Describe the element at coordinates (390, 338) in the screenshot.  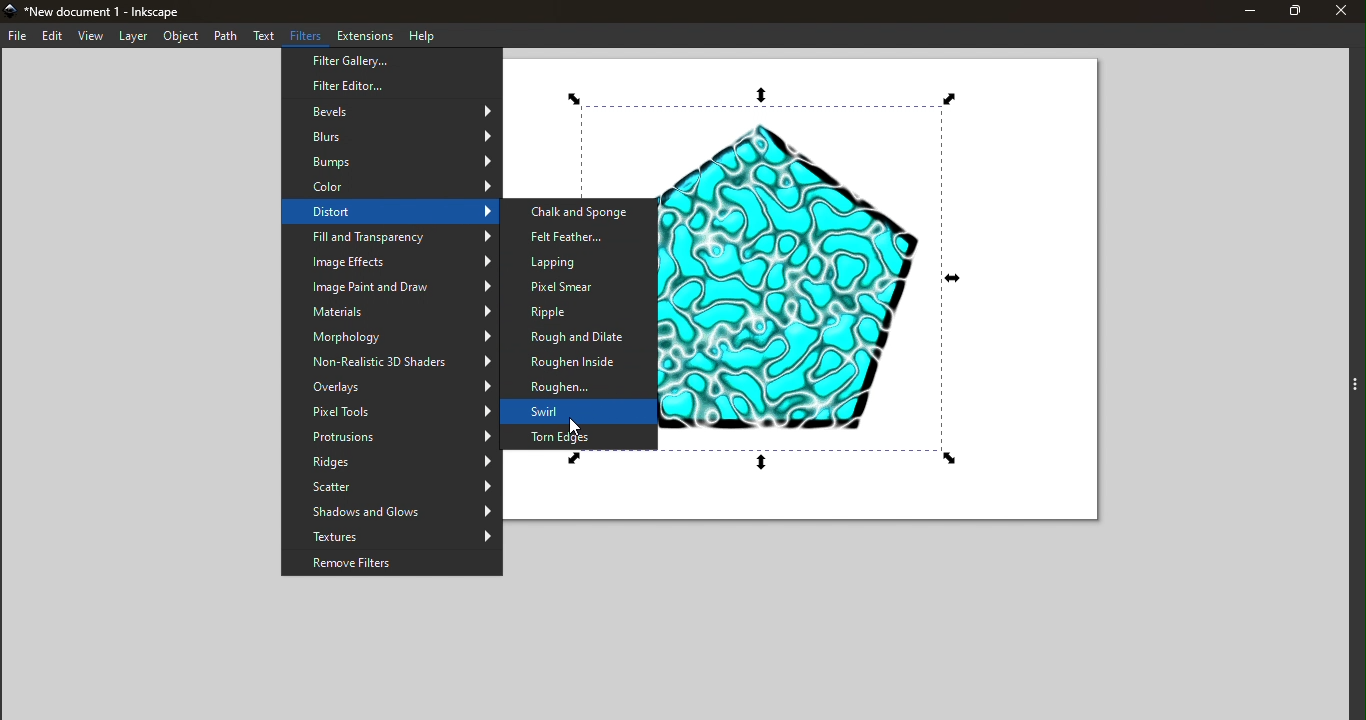
I see `Morphology` at that location.